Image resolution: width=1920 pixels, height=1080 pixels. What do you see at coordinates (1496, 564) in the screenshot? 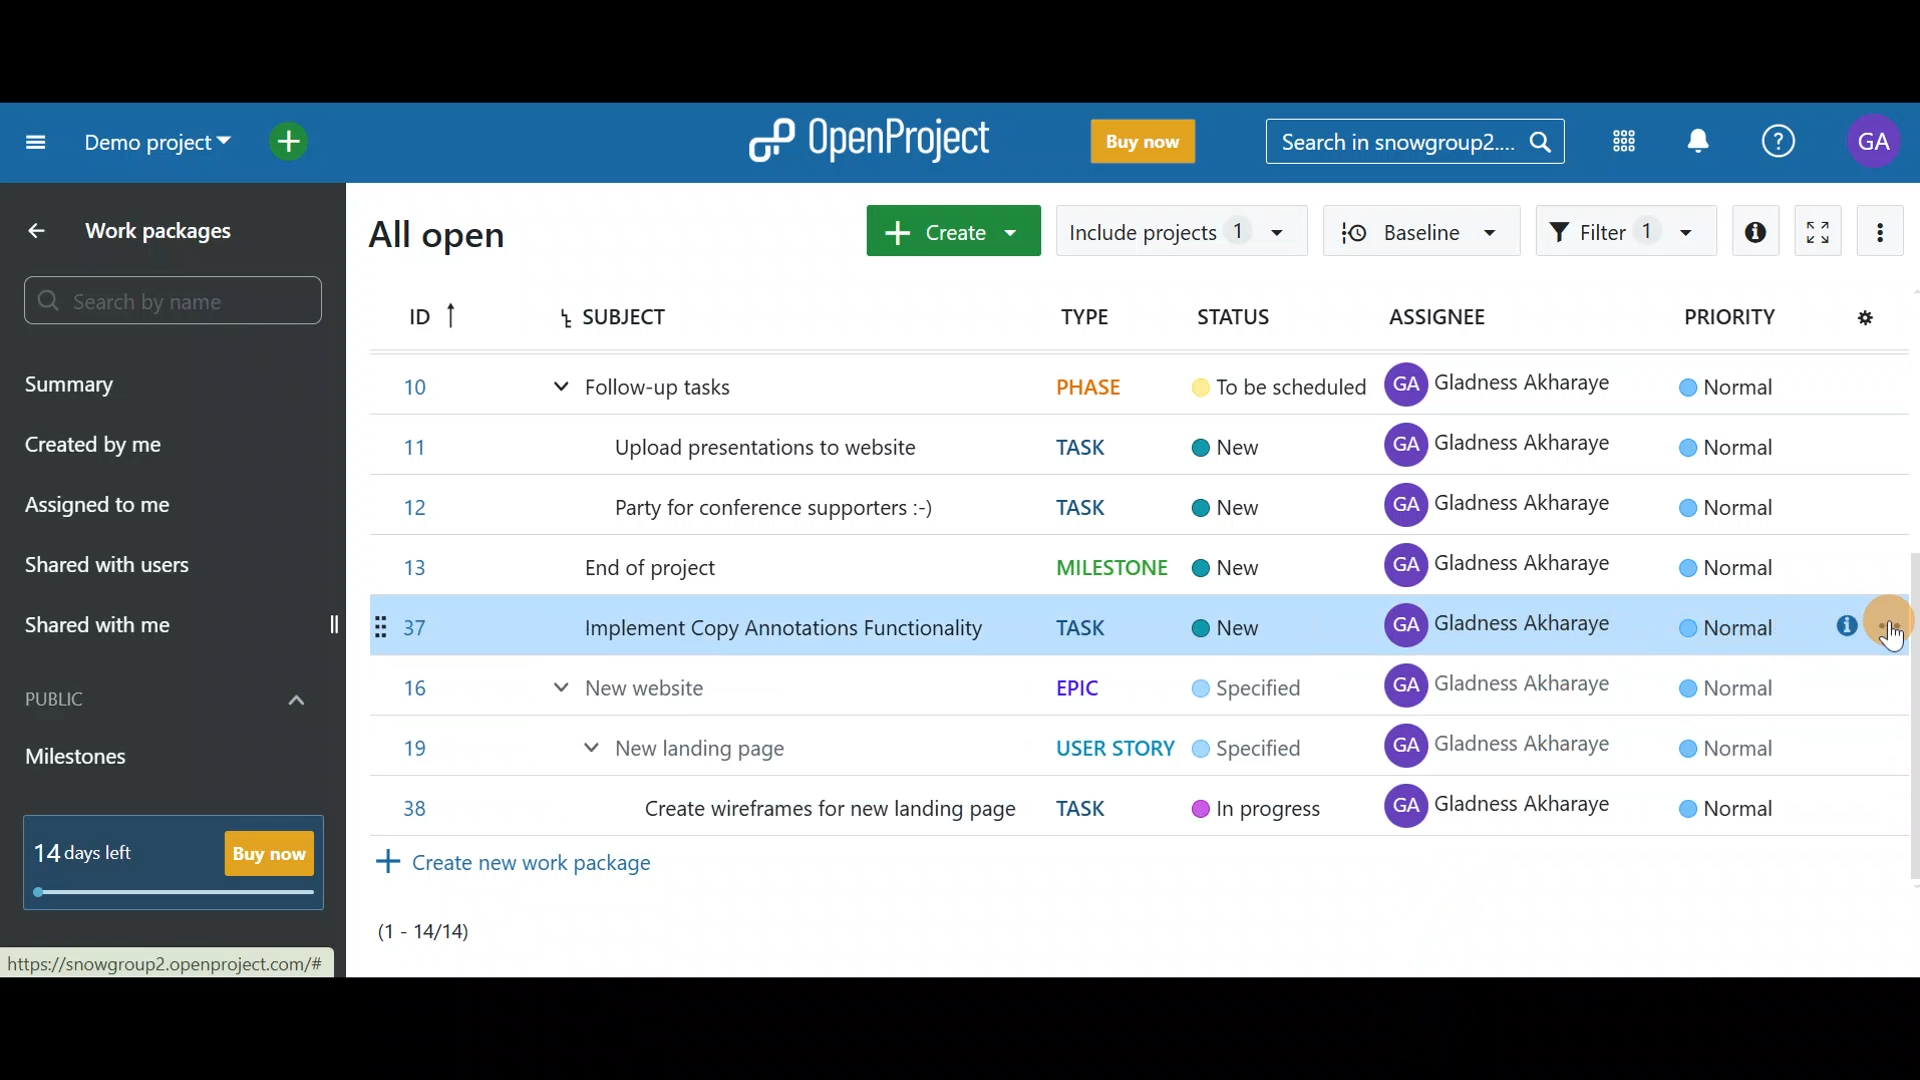
I see `GA Gladness Akharaye` at bounding box center [1496, 564].